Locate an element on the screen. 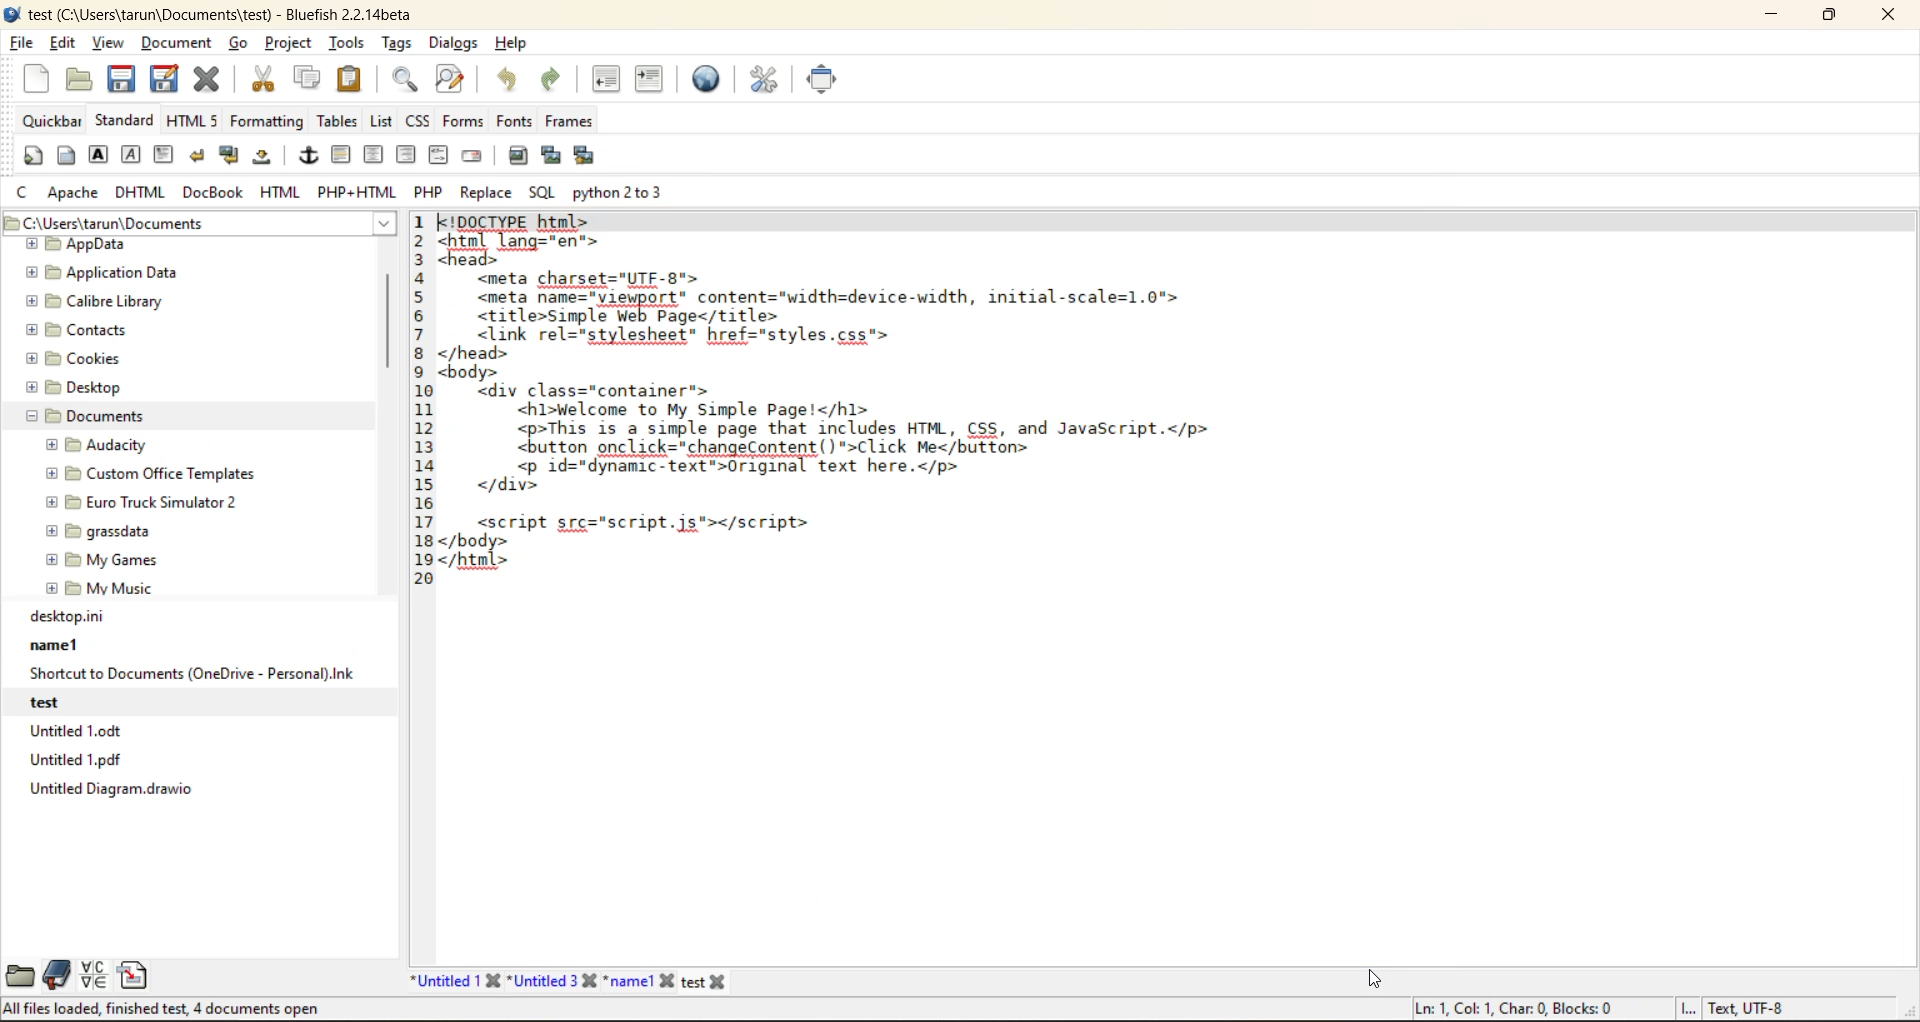 This screenshot has width=1920, height=1022. close is located at coordinates (1894, 16).